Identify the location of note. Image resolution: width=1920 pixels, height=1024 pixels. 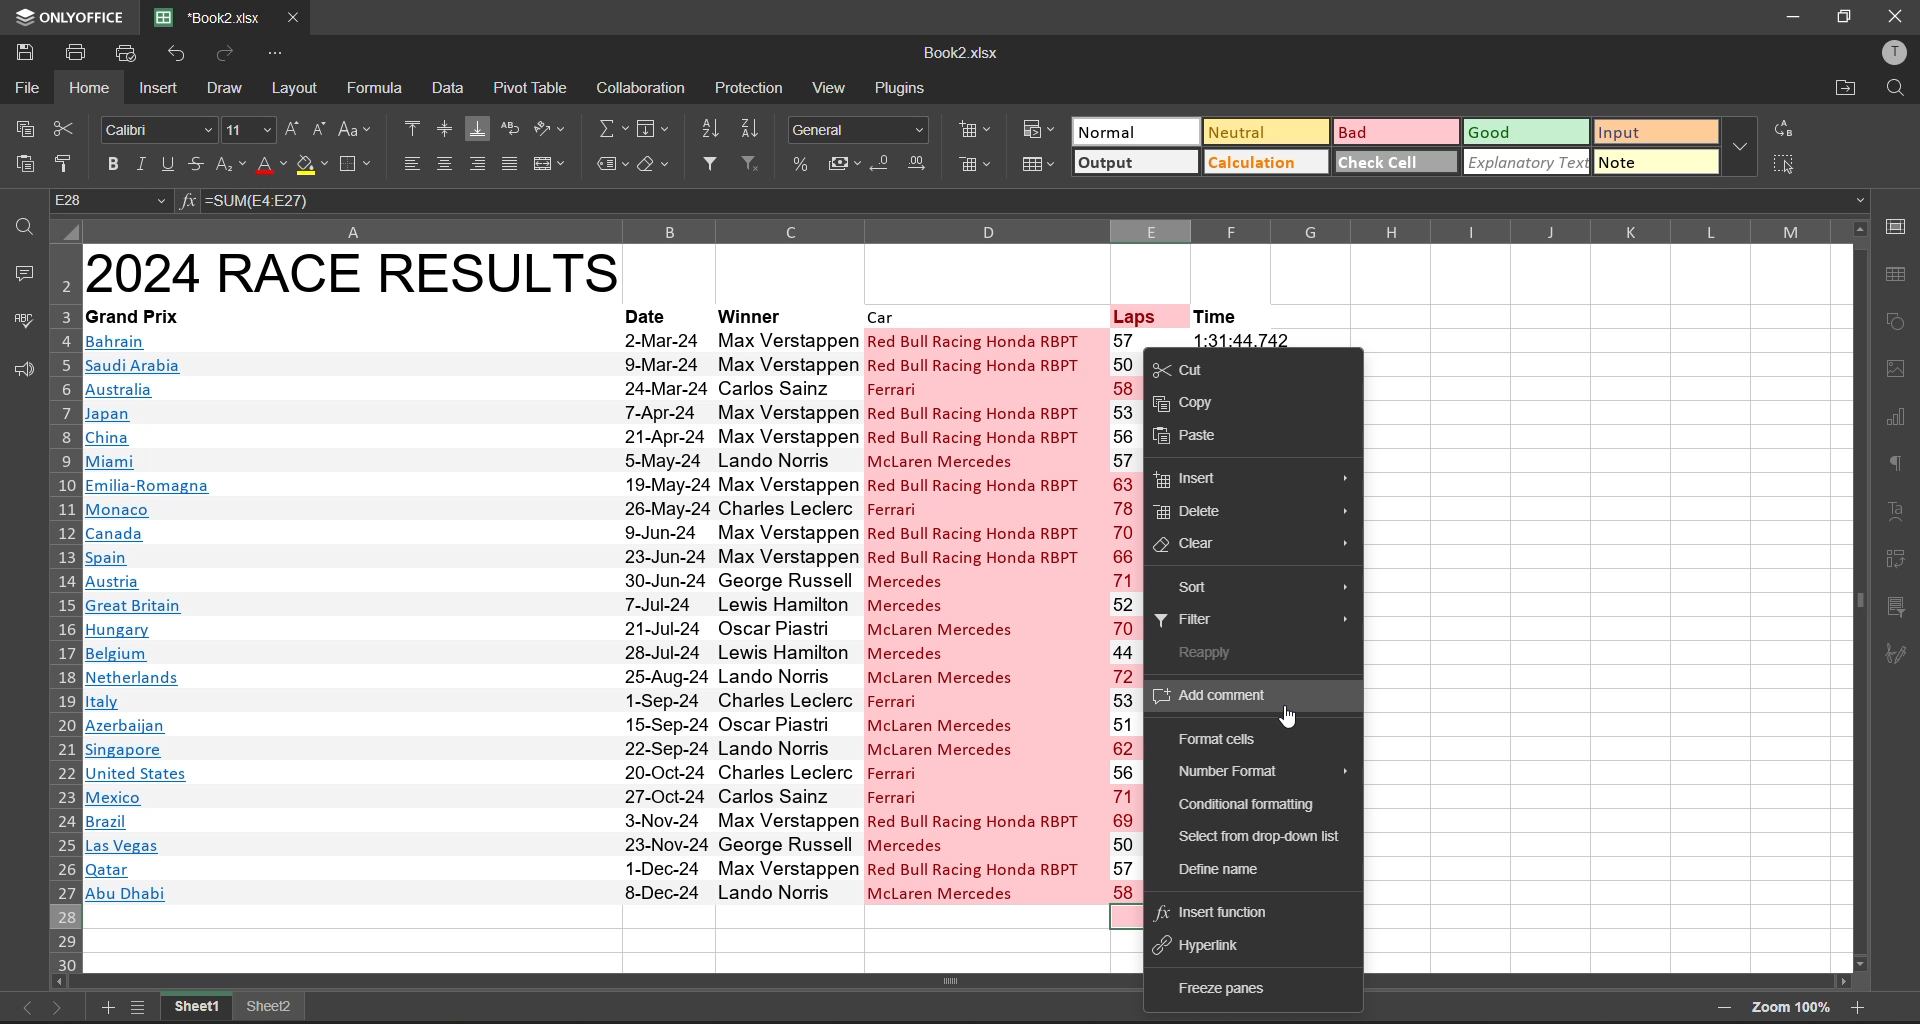
(1649, 163).